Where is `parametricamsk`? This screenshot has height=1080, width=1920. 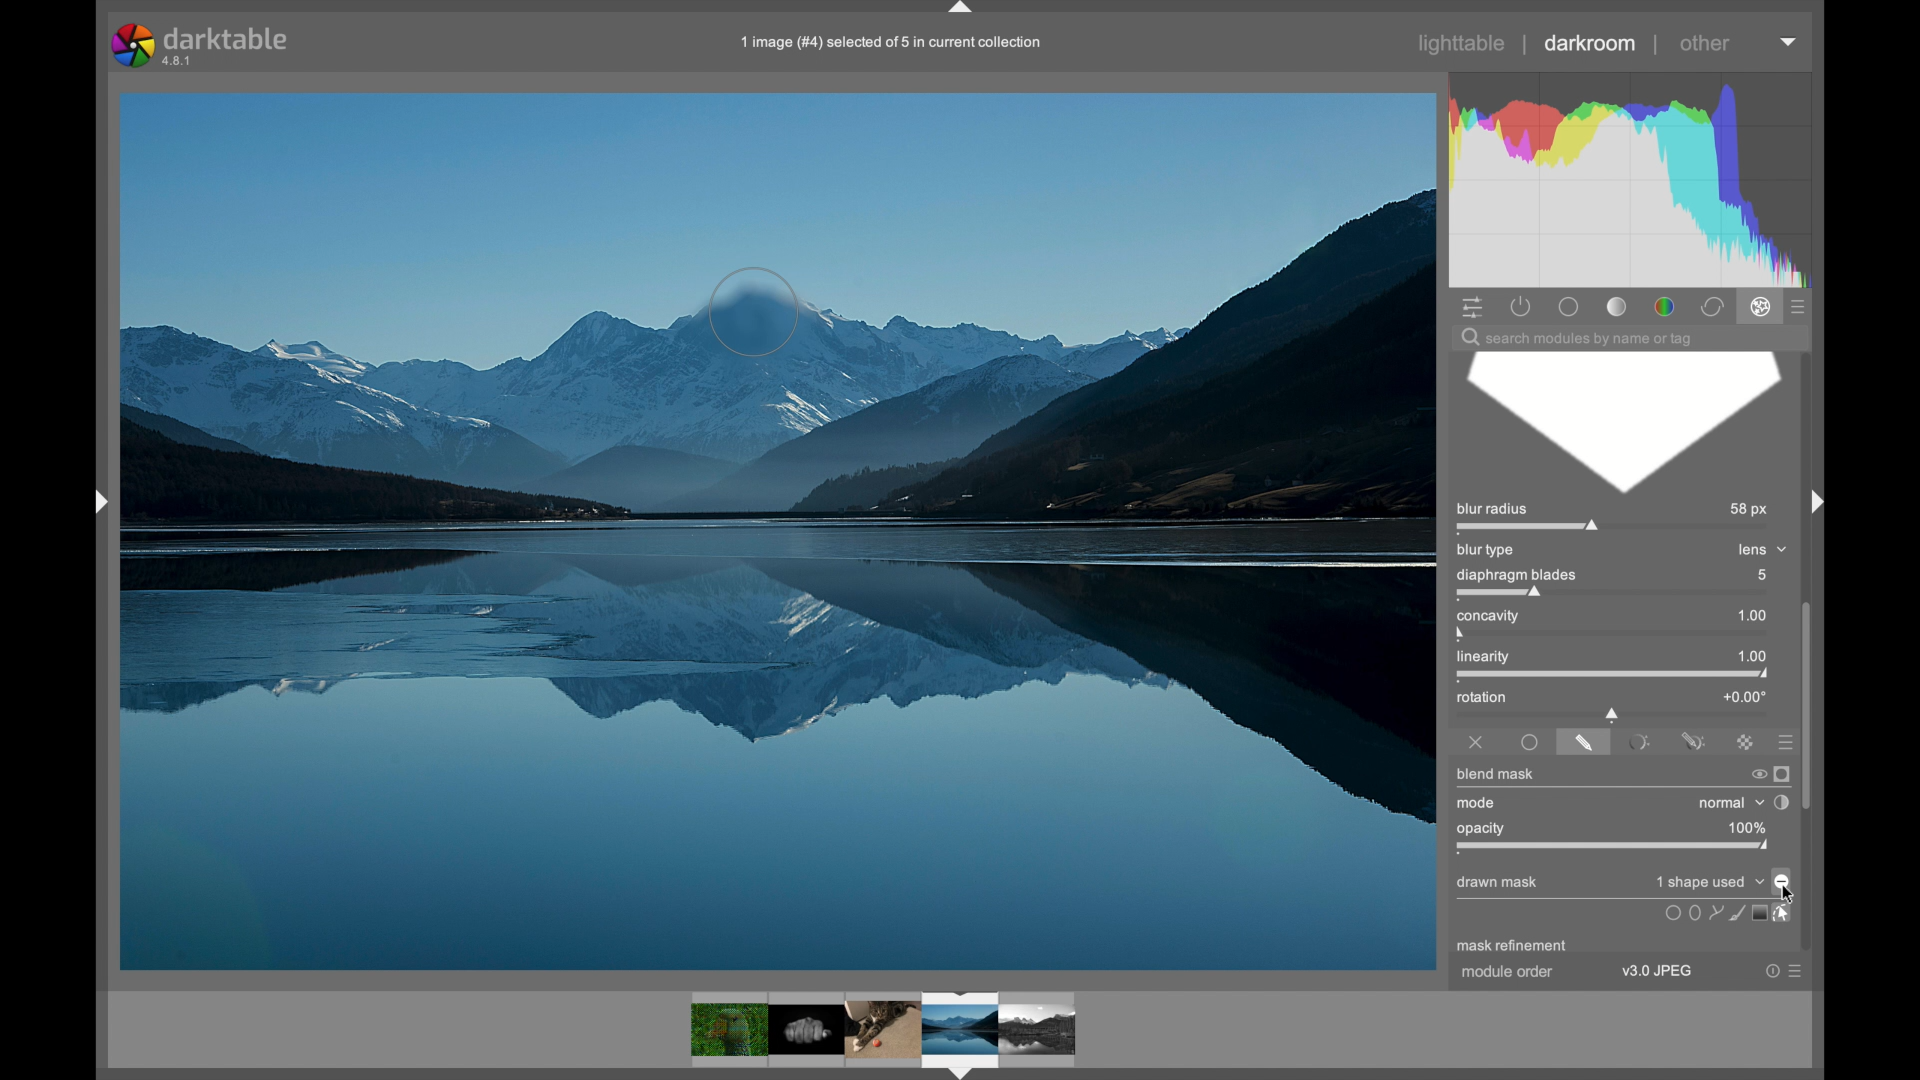
parametricamsk is located at coordinates (1637, 741).